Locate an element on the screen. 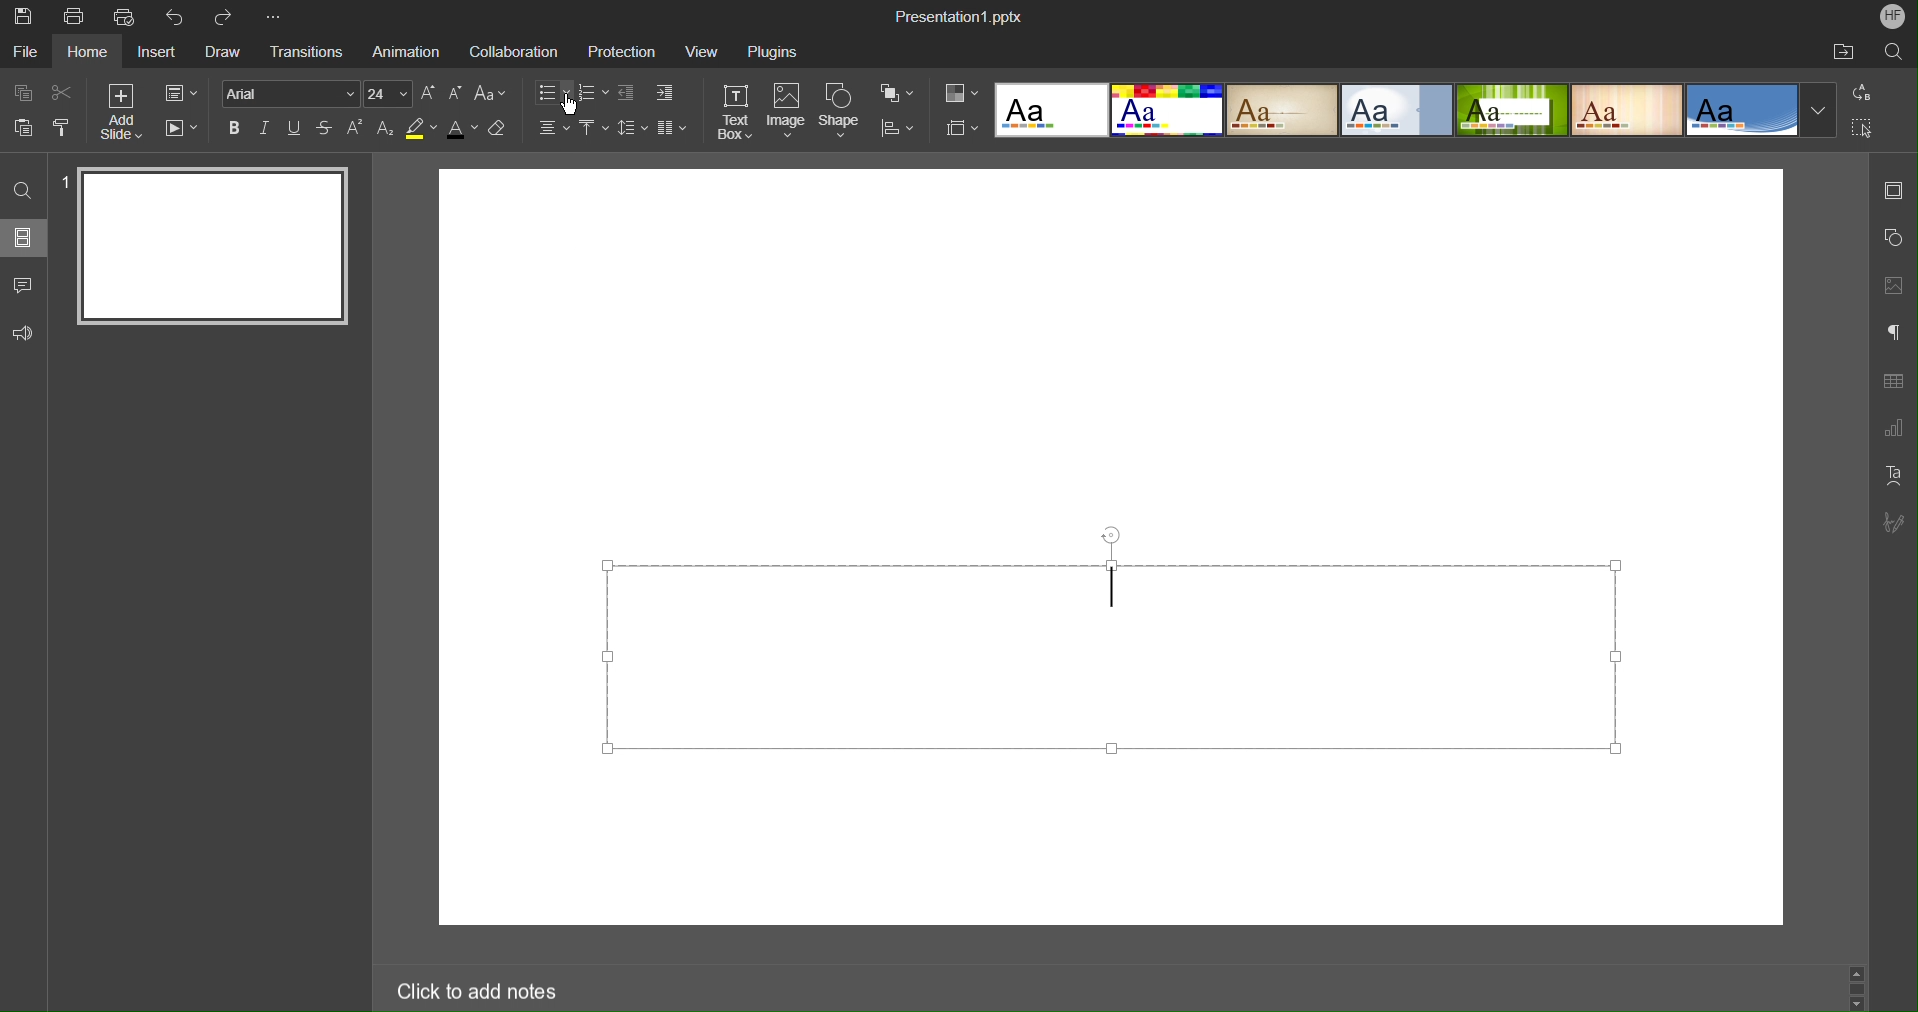  Transitions is located at coordinates (302, 52).